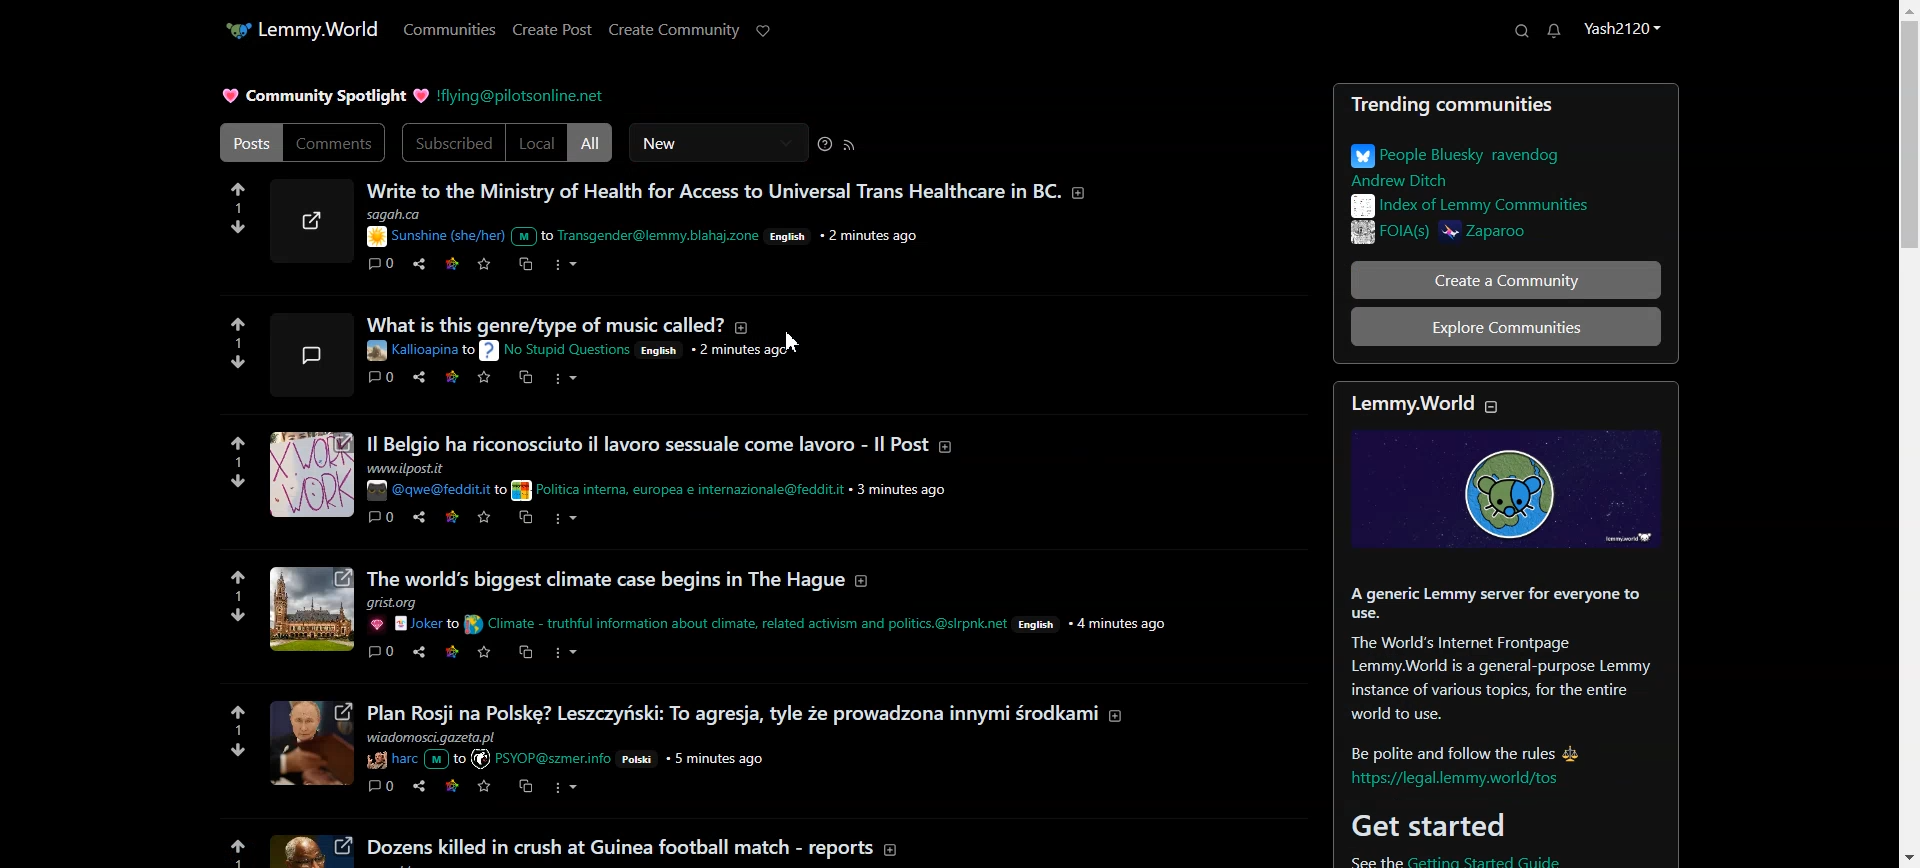 The width and height of the screenshot is (1920, 868). Describe the element at coordinates (225, 850) in the screenshot. I see `upvote` at that location.